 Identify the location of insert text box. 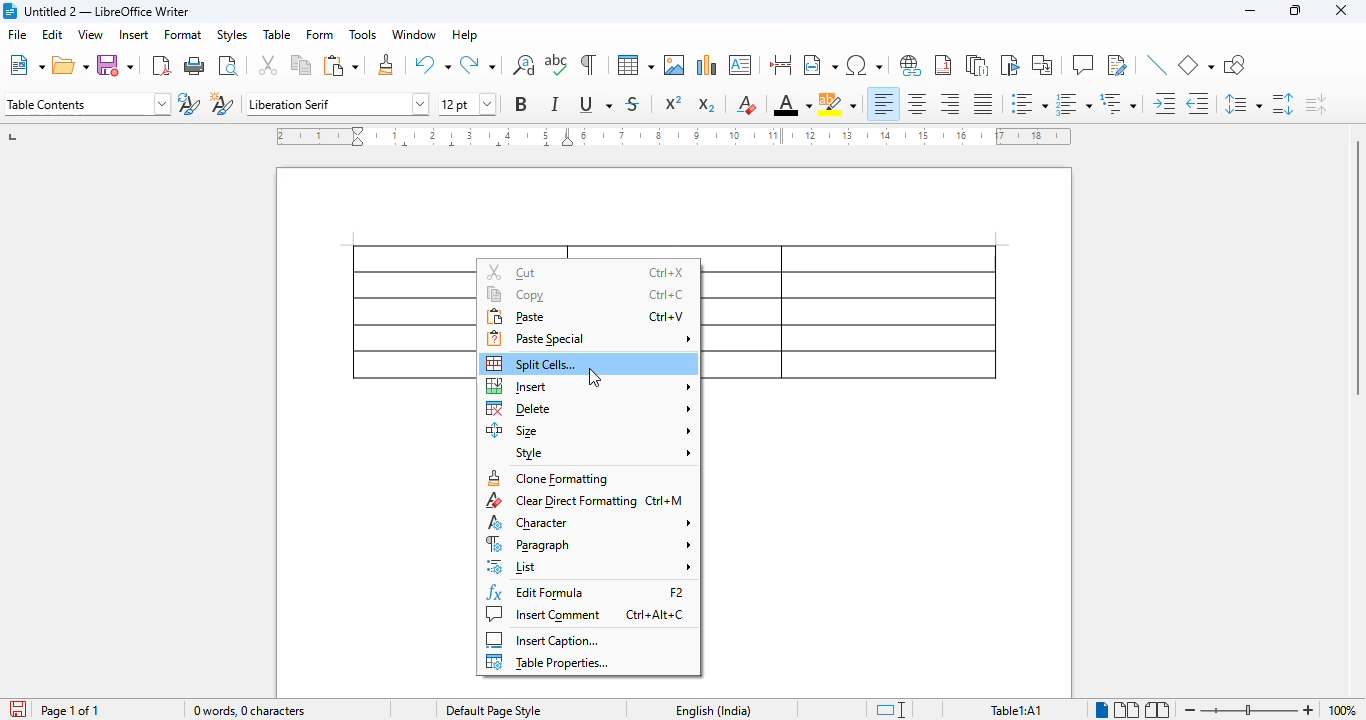
(740, 65).